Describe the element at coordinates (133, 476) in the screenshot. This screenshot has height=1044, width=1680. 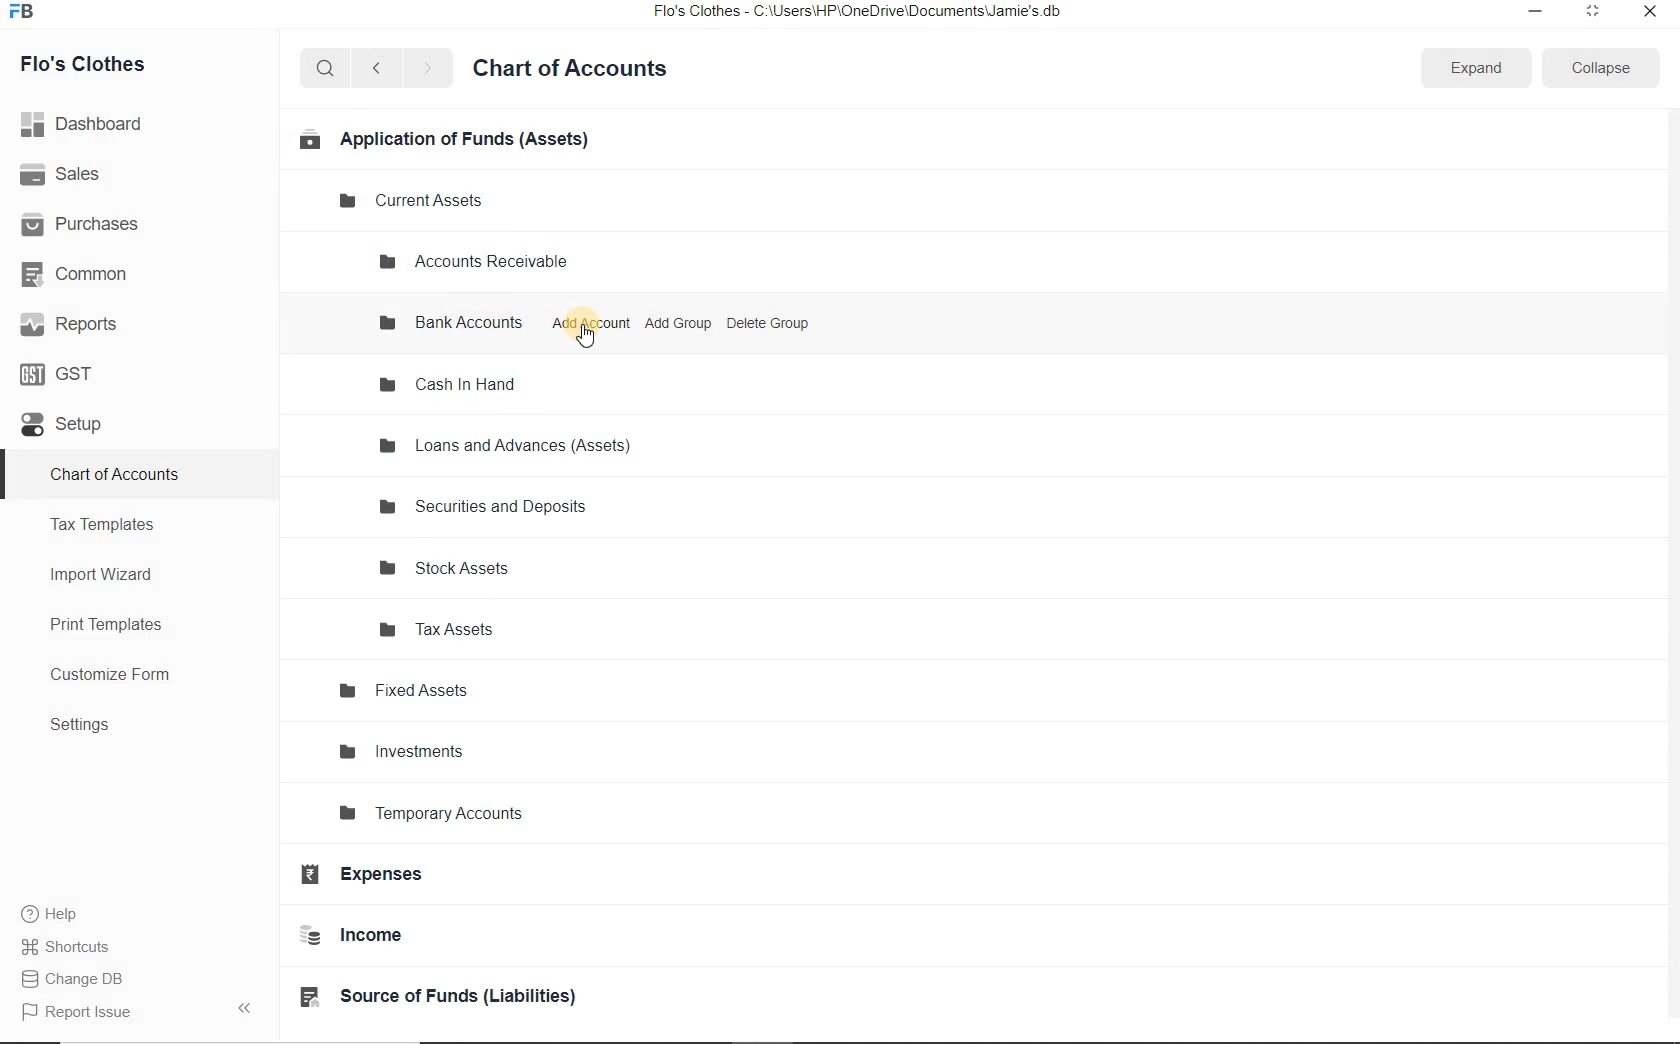
I see `chart of Accounts` at that location.